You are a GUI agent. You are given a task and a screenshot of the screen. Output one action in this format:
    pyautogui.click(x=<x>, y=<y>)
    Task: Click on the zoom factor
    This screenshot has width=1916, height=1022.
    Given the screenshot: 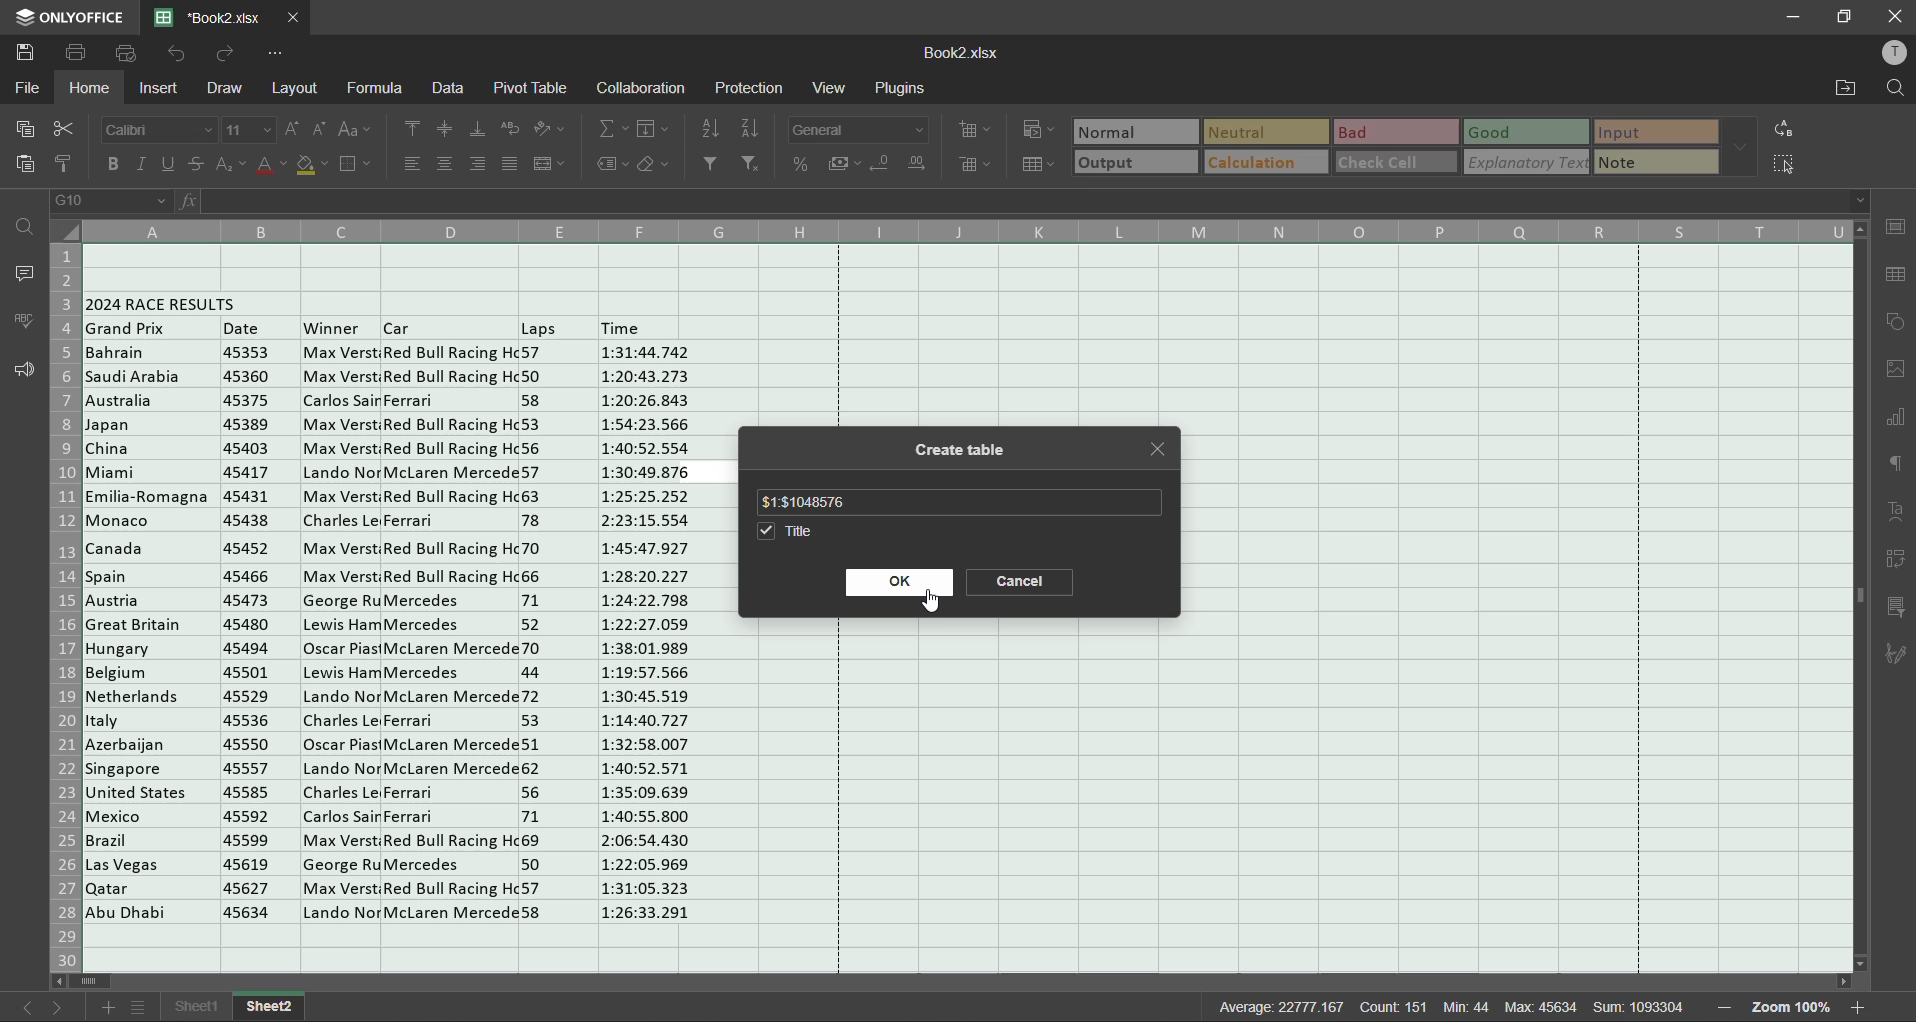 What is the action you would take?
    pyautogui.click(x=1793, y=1007)
    